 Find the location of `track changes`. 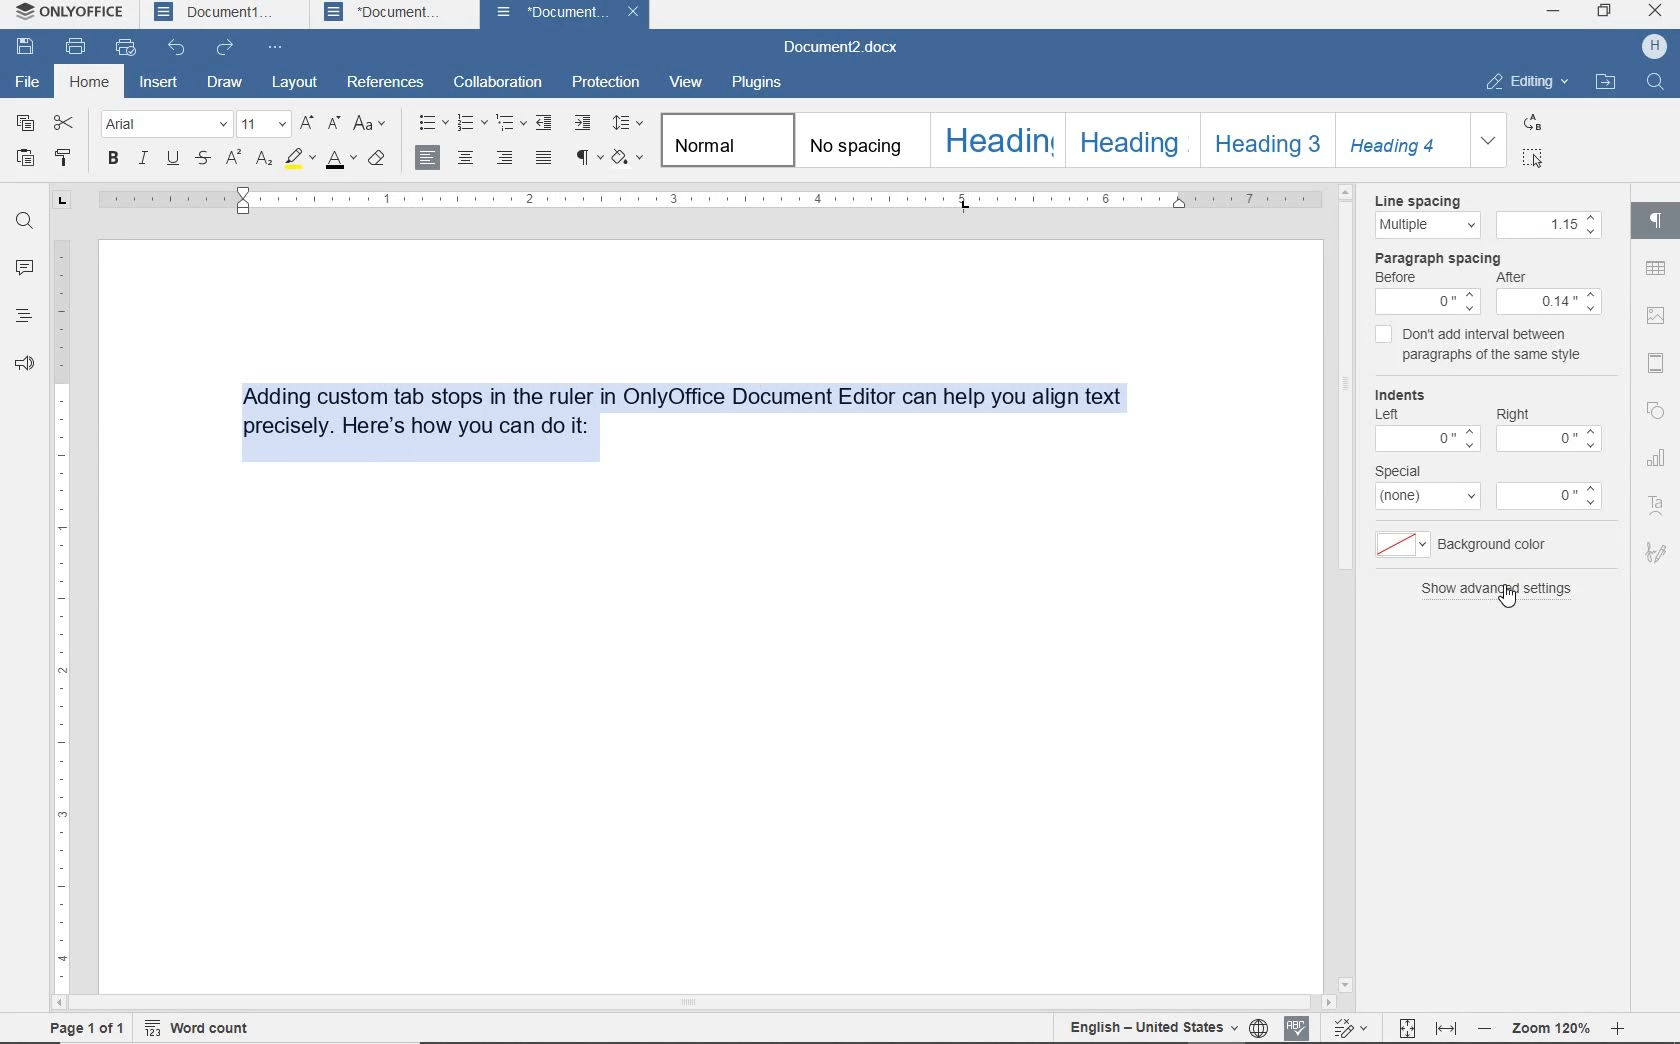

track changes is located at coordinates (1351, 1026).